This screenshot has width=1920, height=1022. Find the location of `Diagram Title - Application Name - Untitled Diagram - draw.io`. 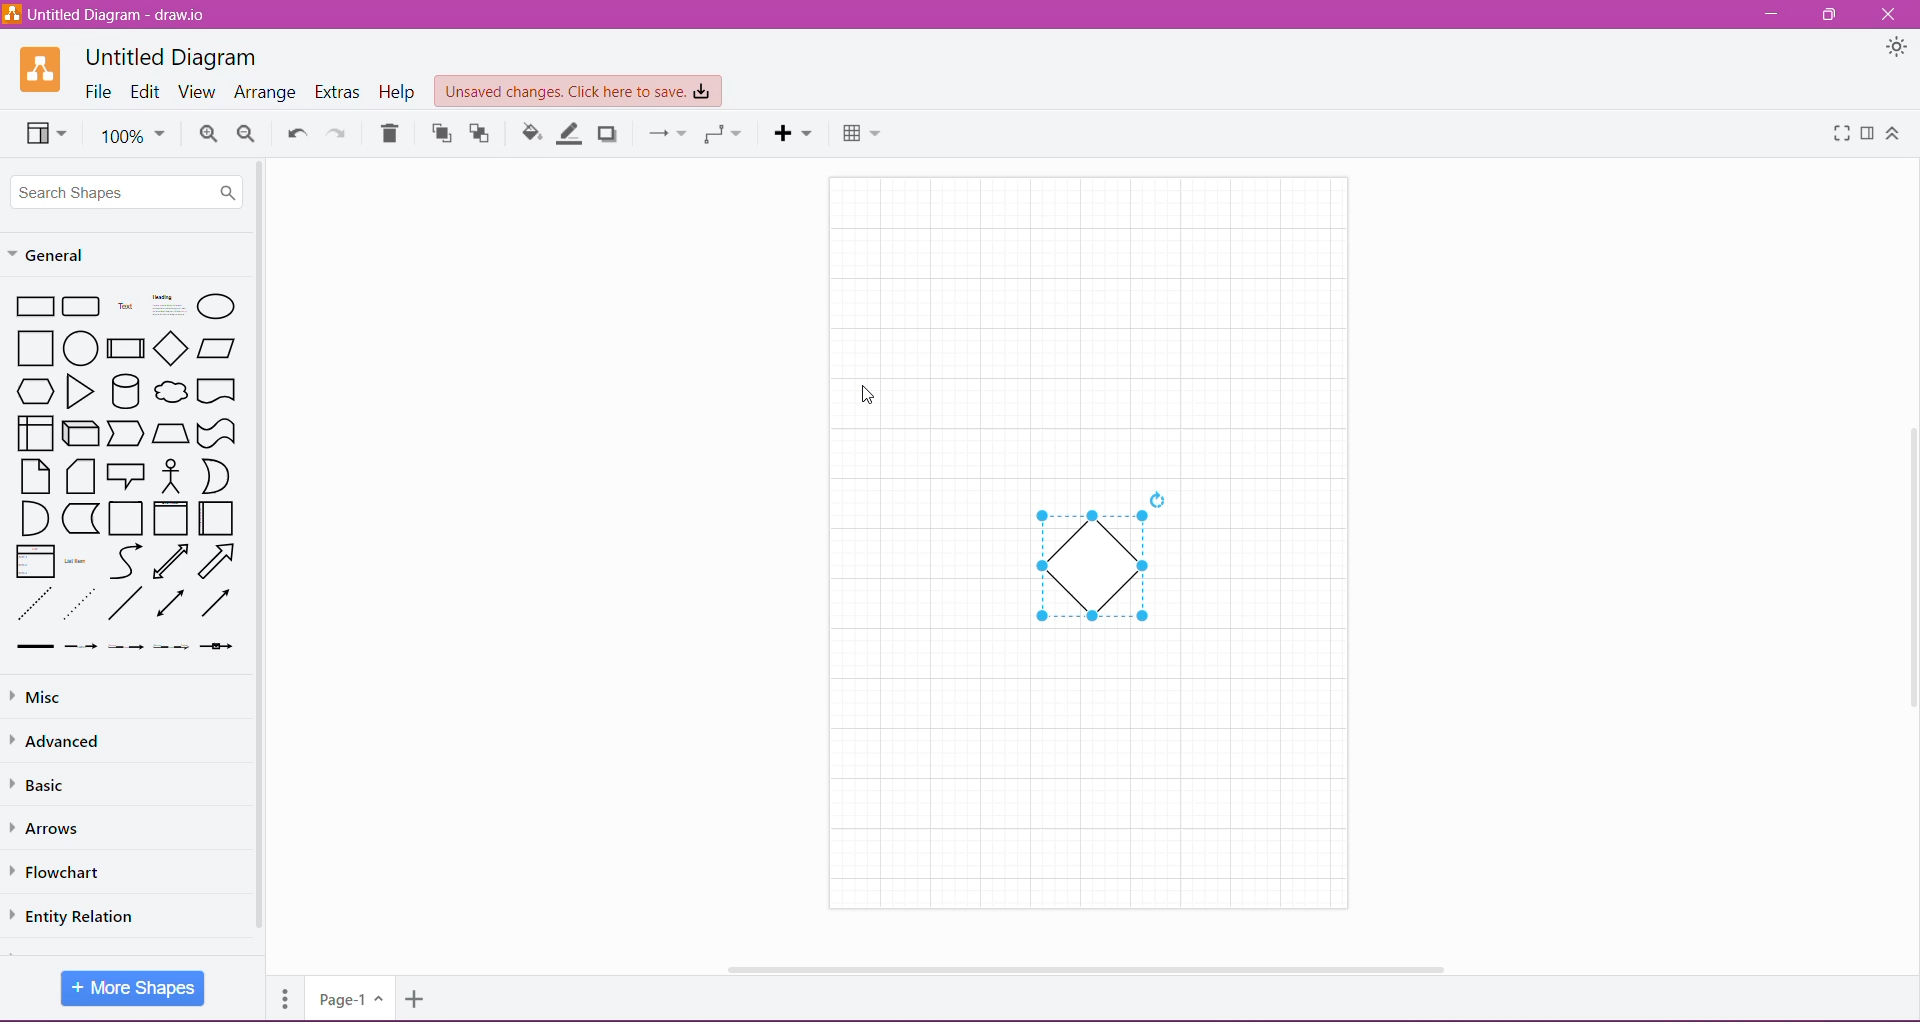

Diagram Title - Application Name - Untitled Diagram - draw.io is located at coordinates (109, 14).